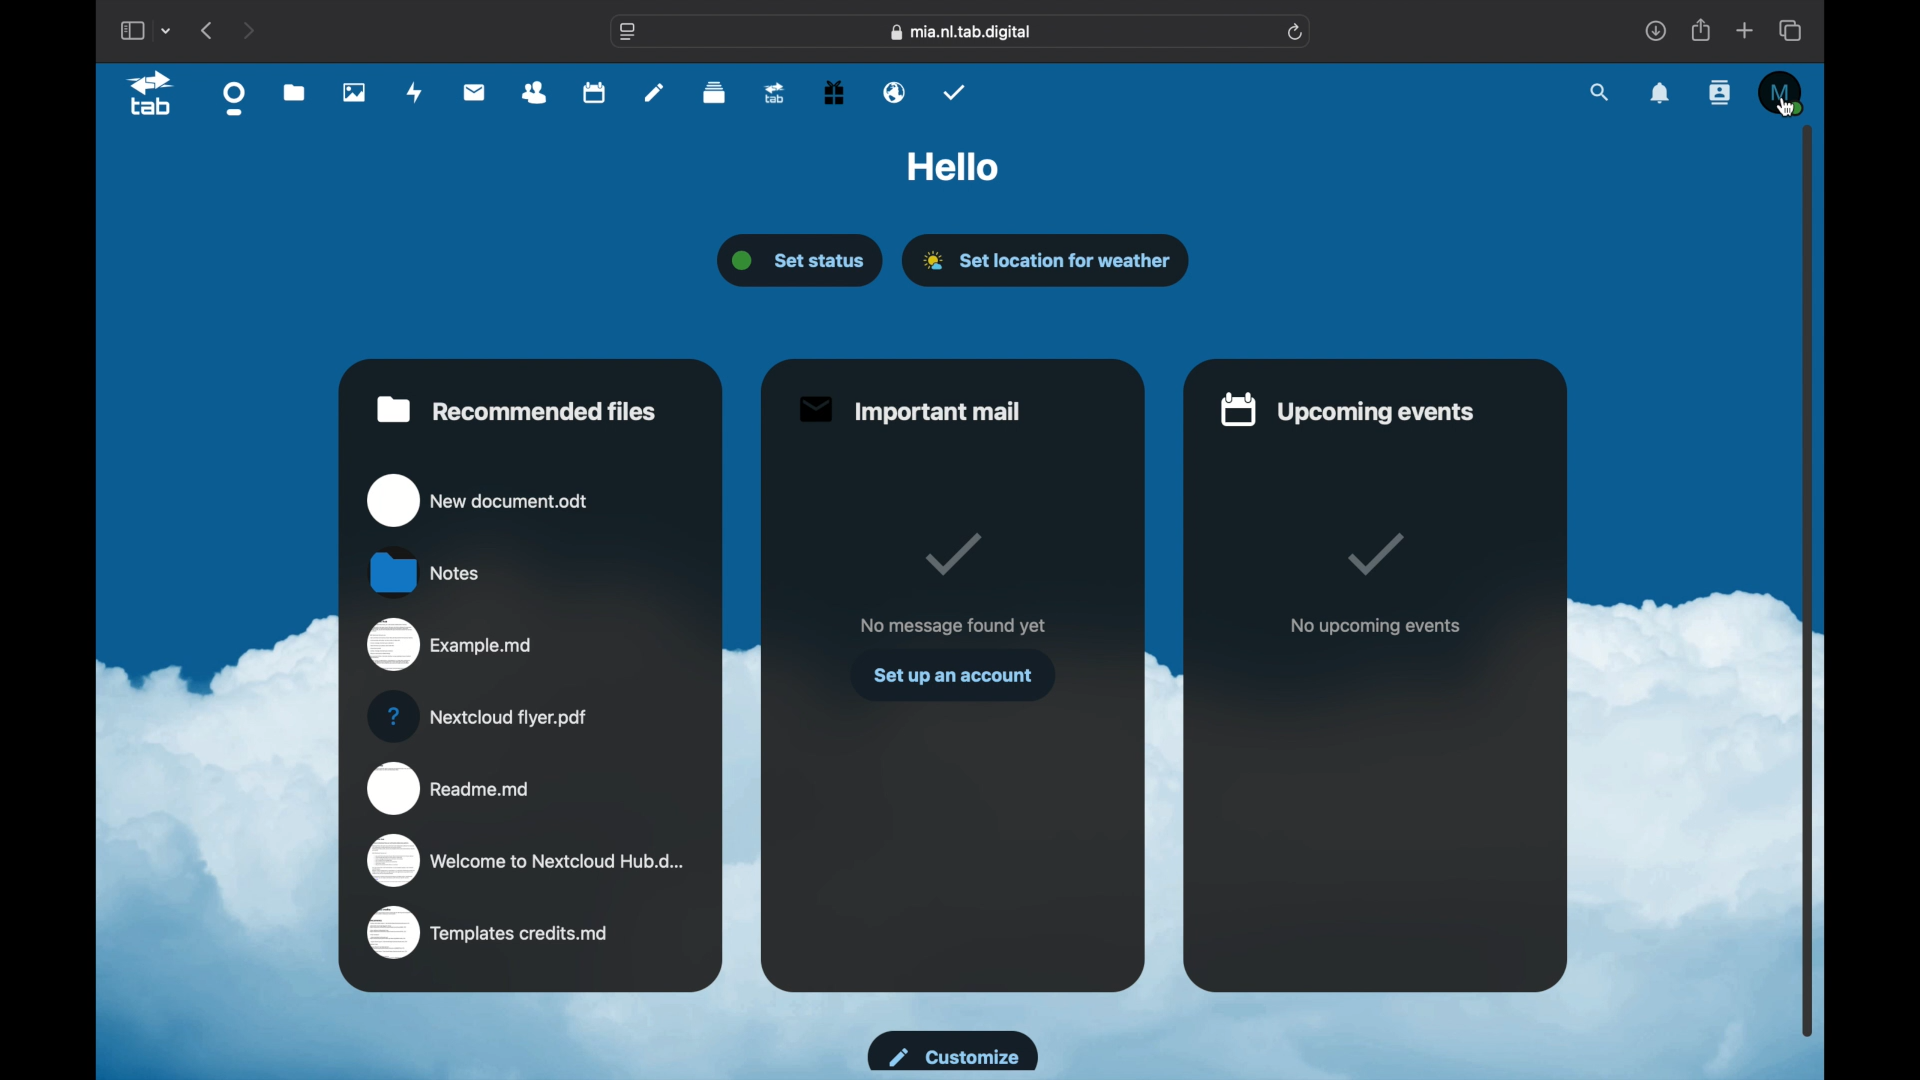 The image size is (1920, 1080). Describe the element at coordinates (1344, 408) in the screenshot. I see `upcoming events` at that location.